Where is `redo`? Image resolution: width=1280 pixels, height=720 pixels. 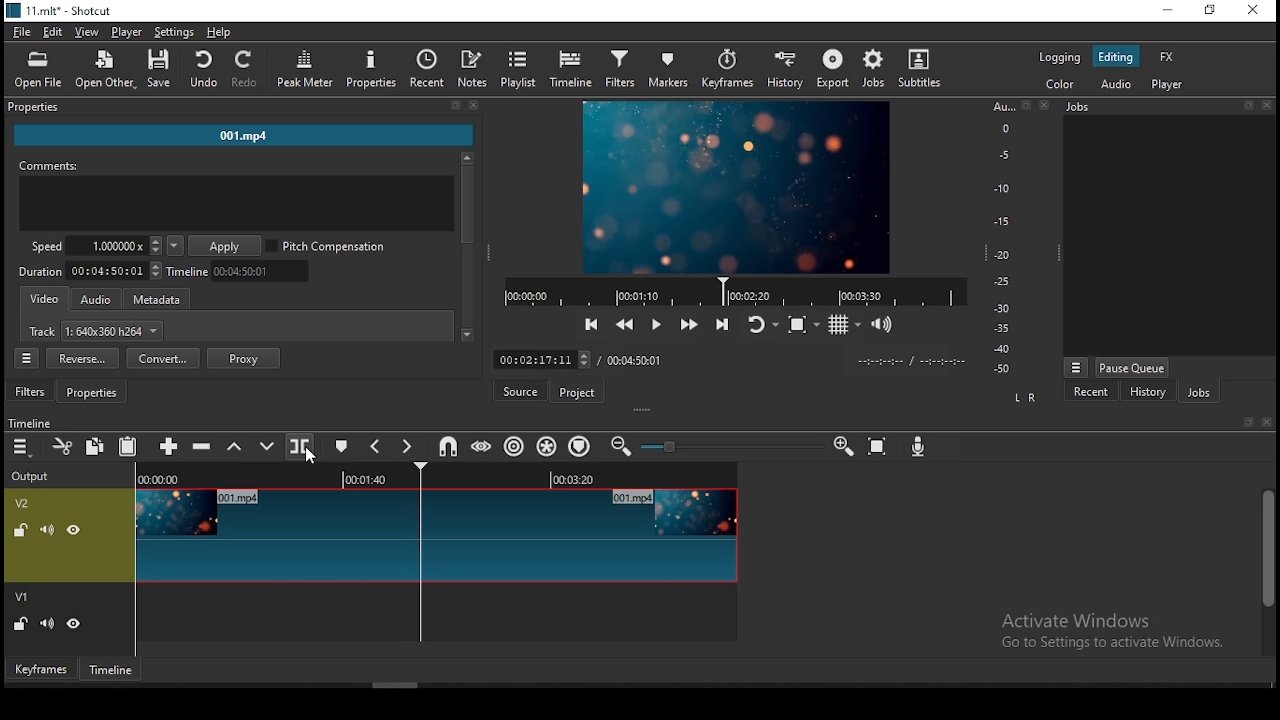 redo is located at coordinates (247, 70).